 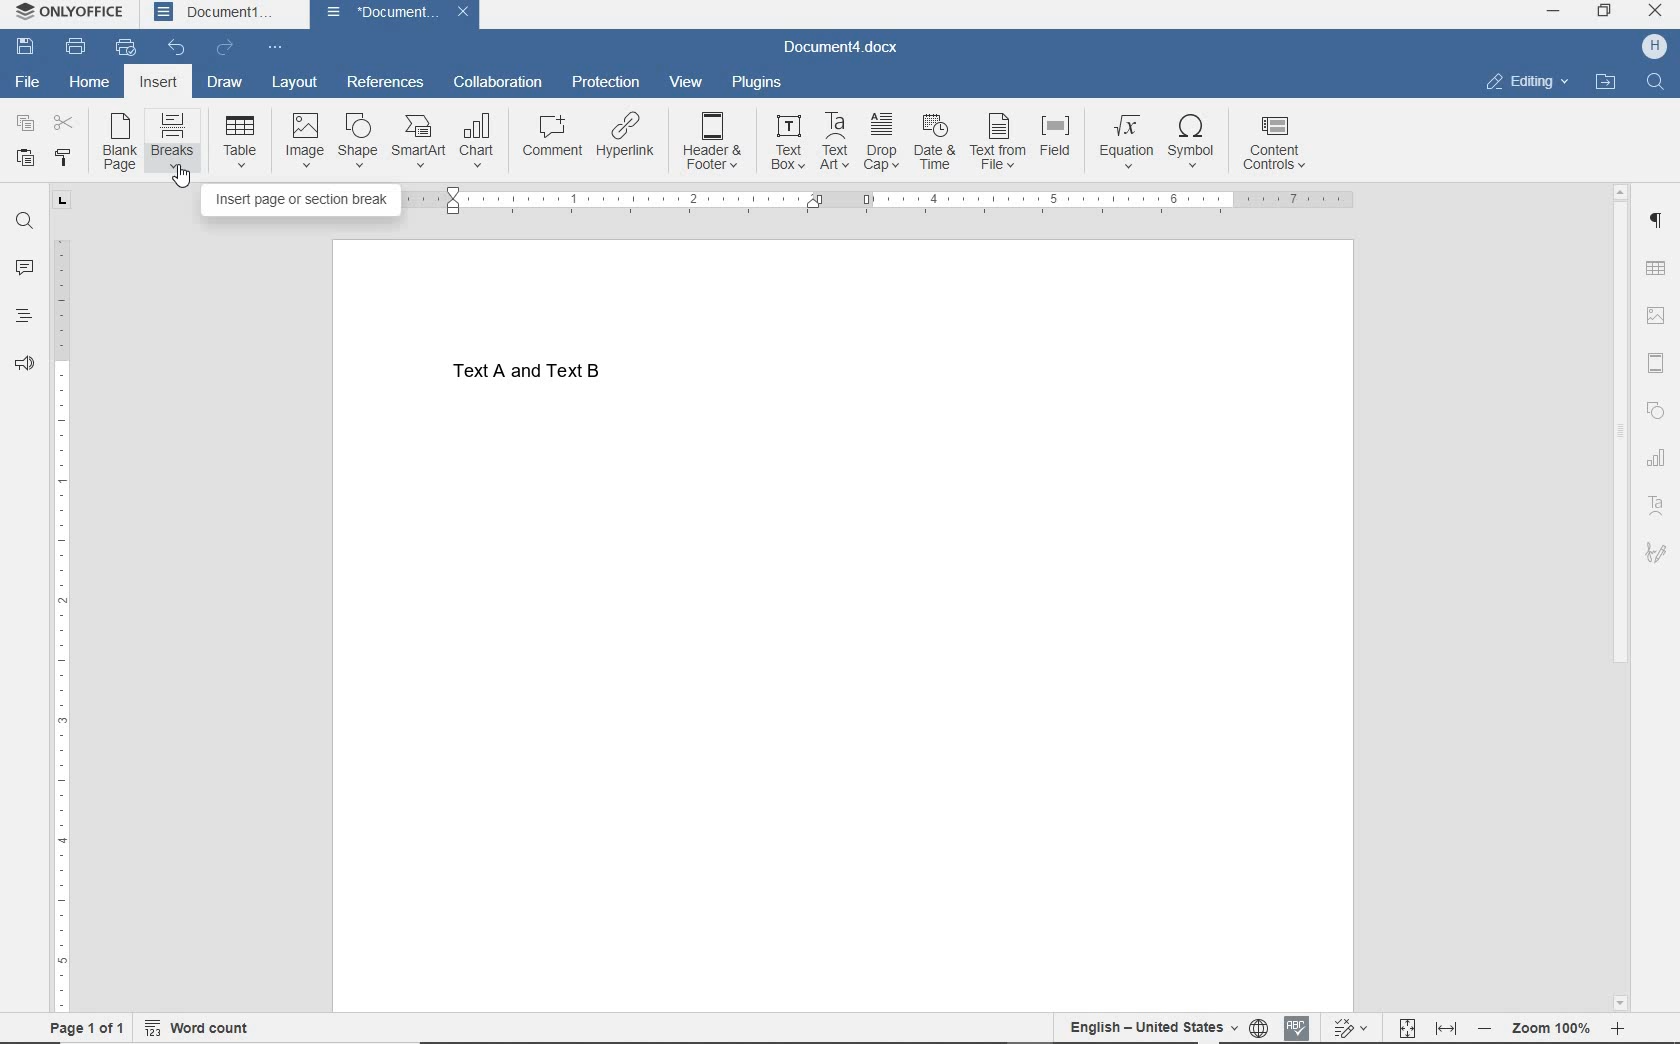 What do you see at coordinates (178, 48) in the screenshot?
I see `UNDO` at bounding box center [178, 48].